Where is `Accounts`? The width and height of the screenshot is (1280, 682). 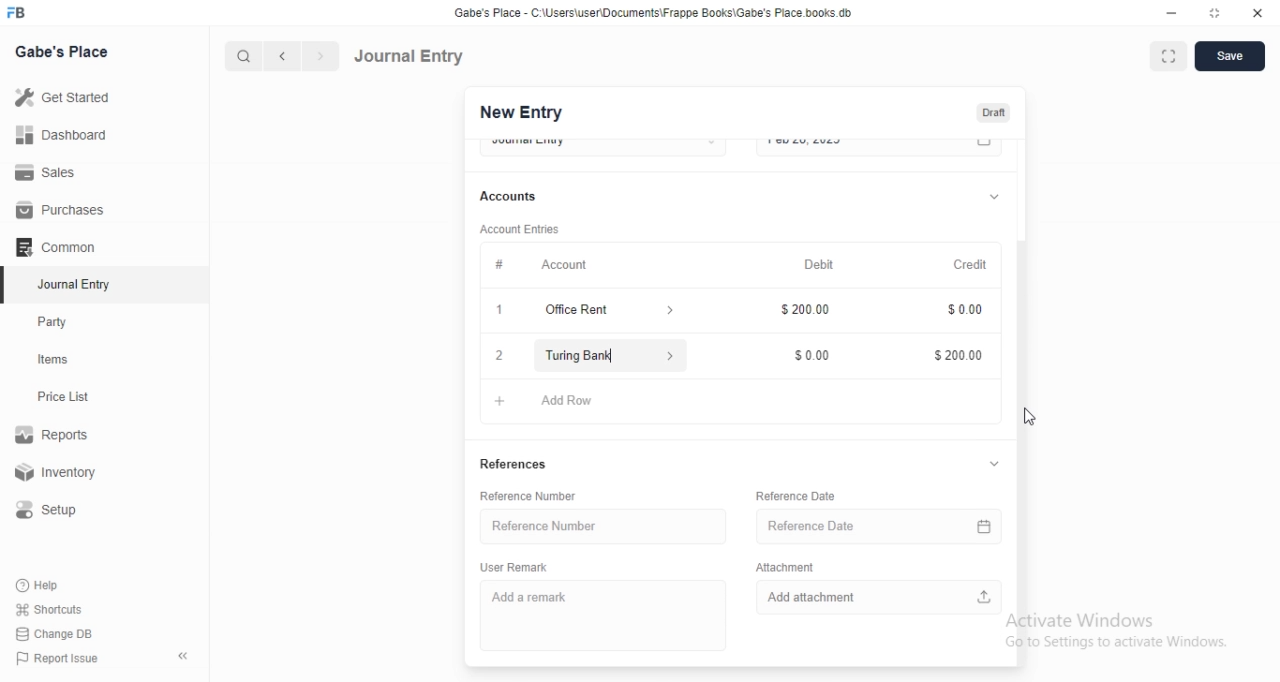 Accounts is located at coordinates (511, 196).